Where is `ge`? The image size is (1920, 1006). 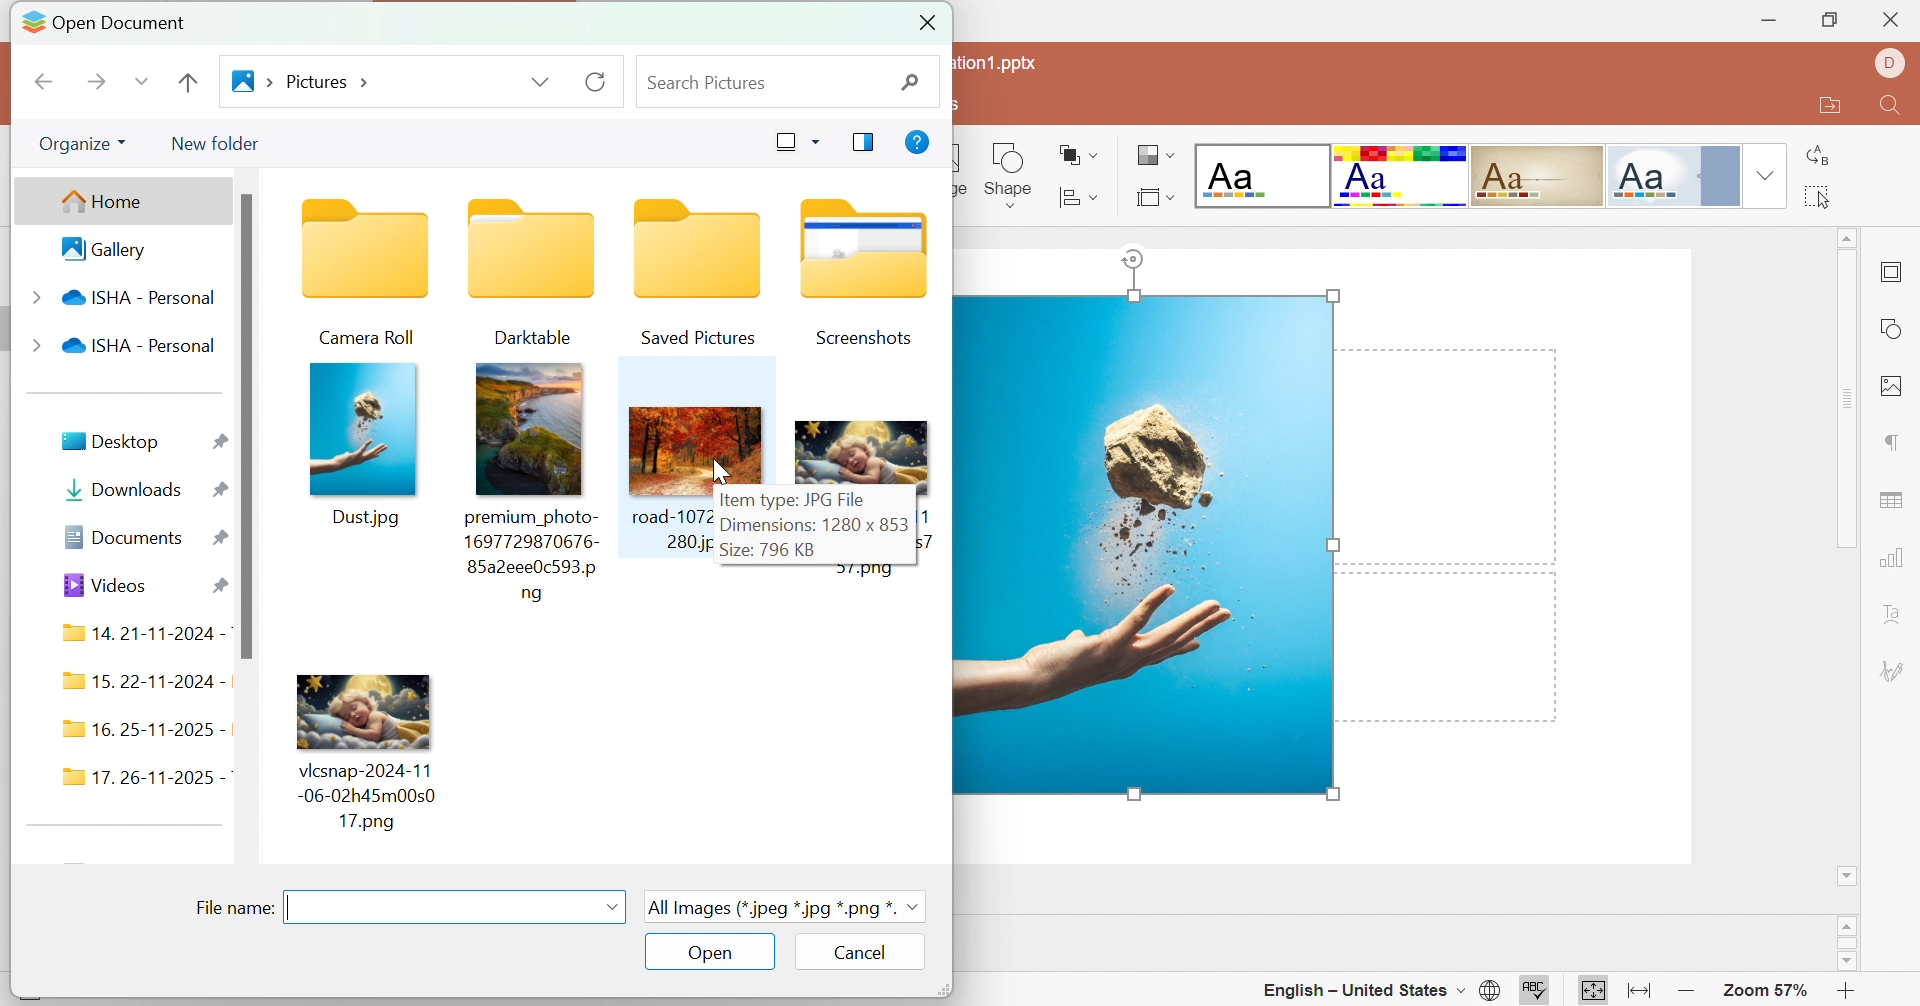
ge is located at coordinates (965, 170).